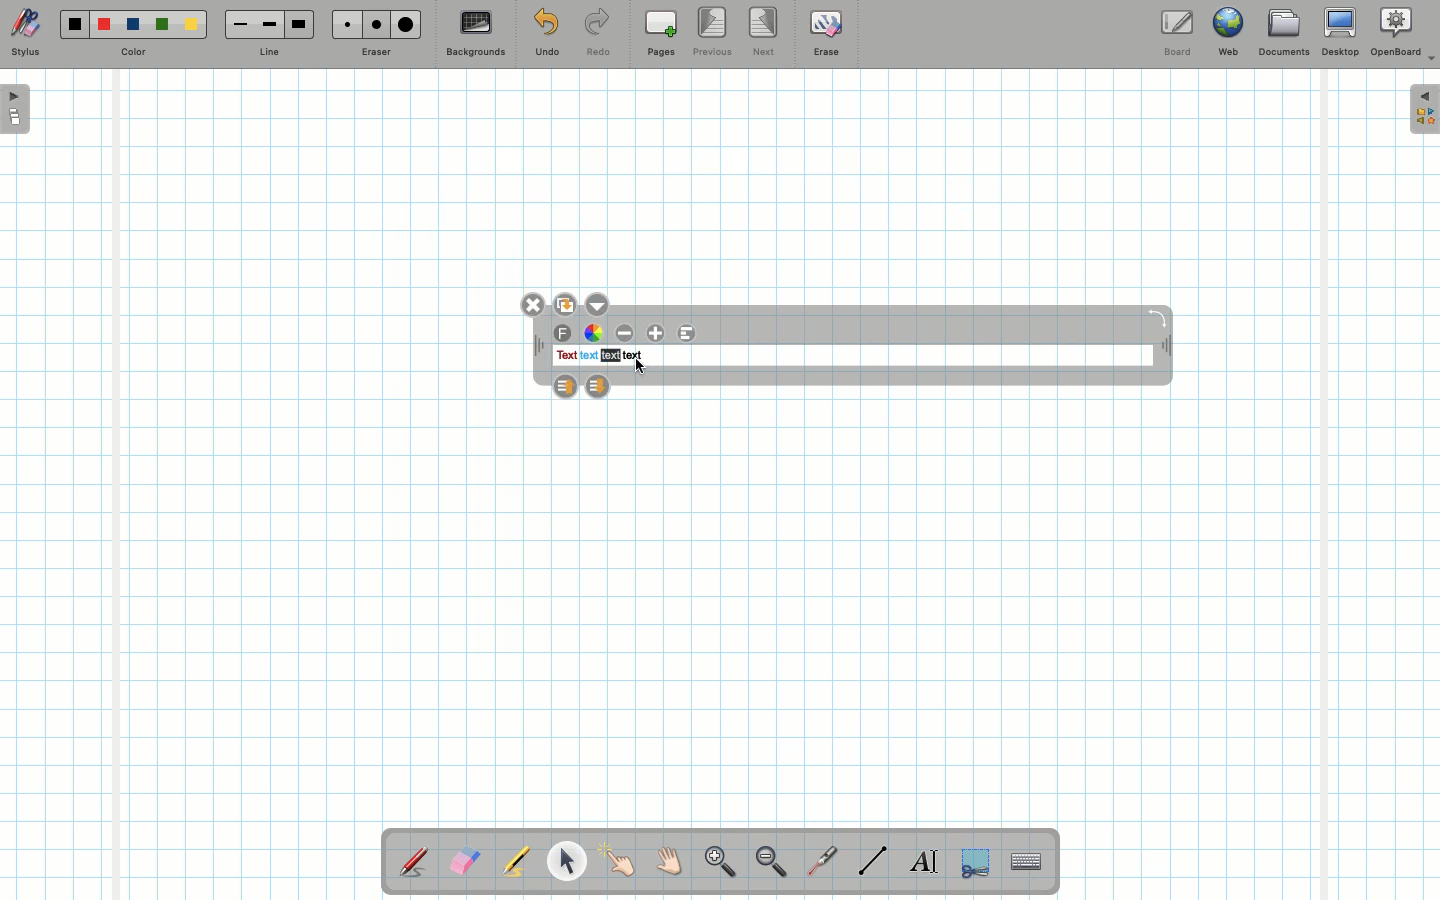 The image size is (1440, 900). What do you see at coordinates (464, 863) in the screenshot?
I see `Eraser` at bounding box center [464, 863].